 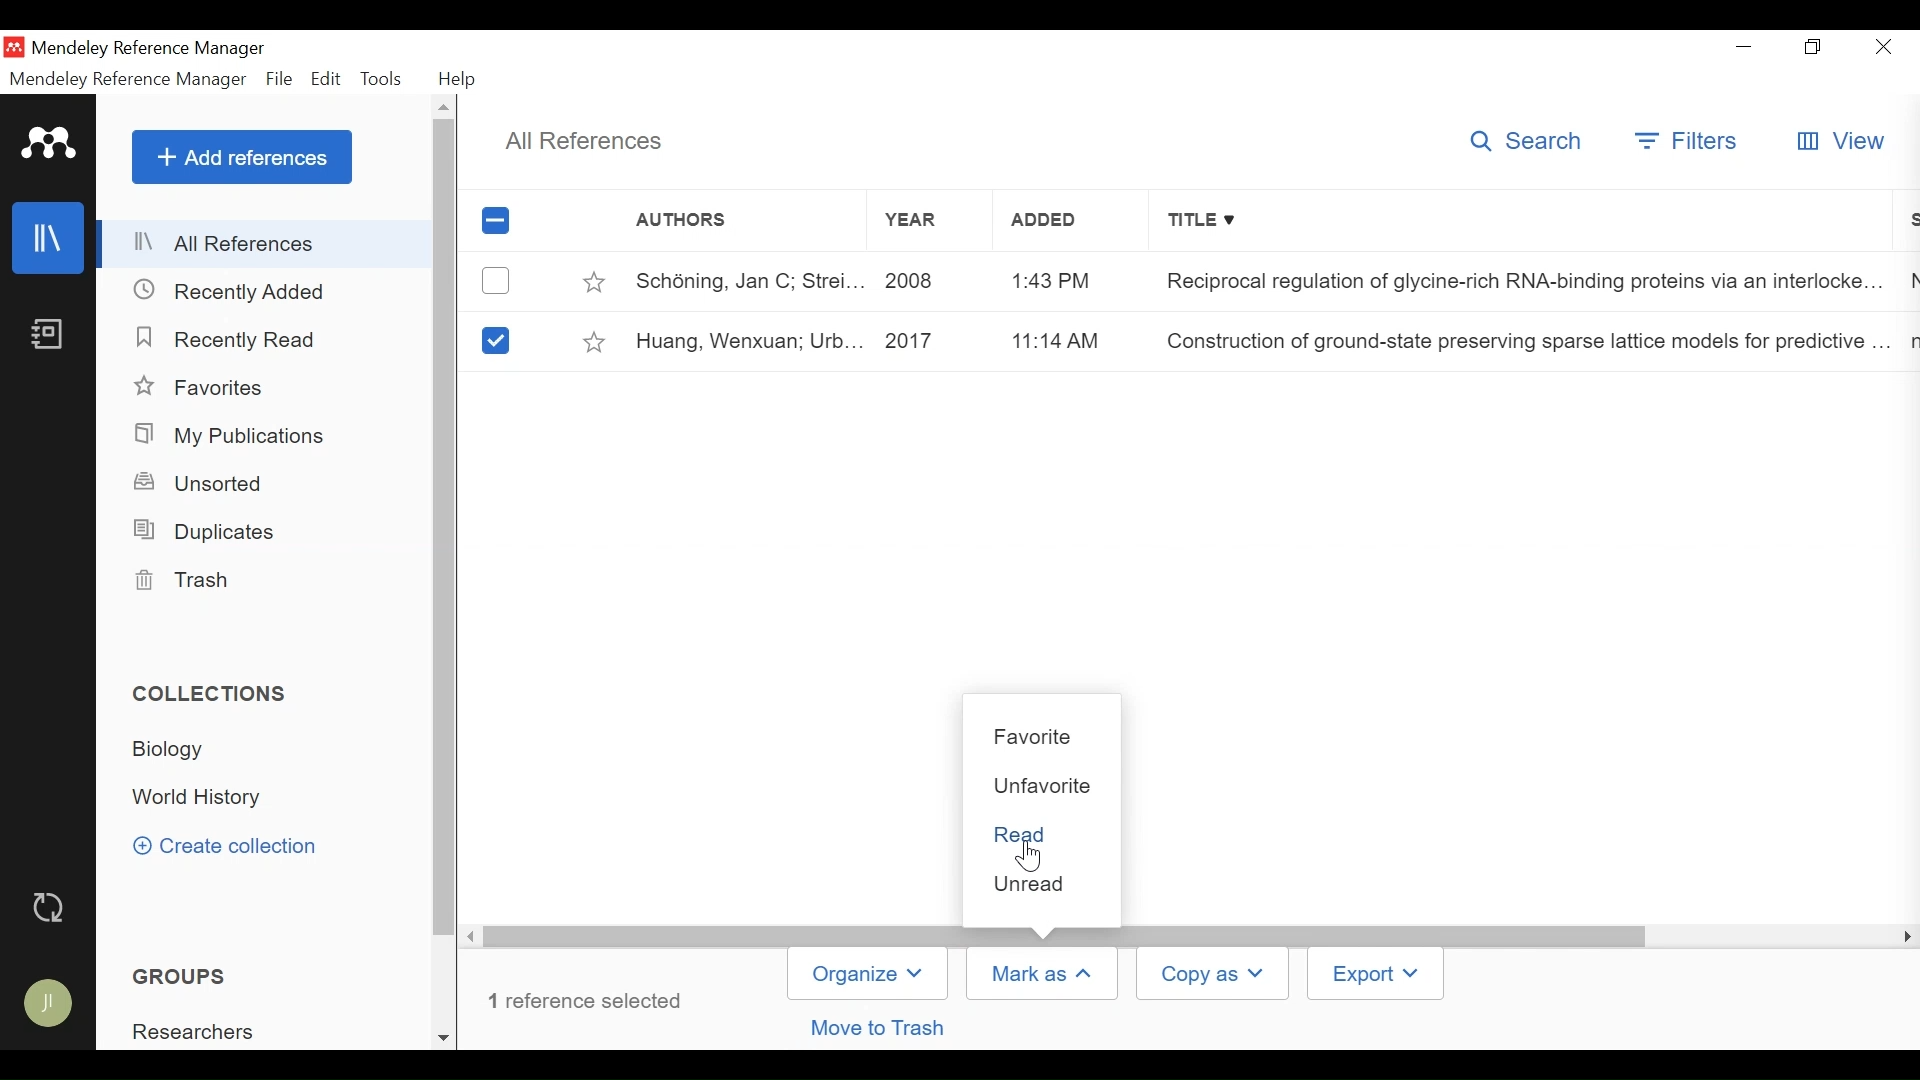 What do you see at coordinates (14, 49) in the screenshot?
I see `Mendeley Desktop Icon` at bounding box center [14, 49].